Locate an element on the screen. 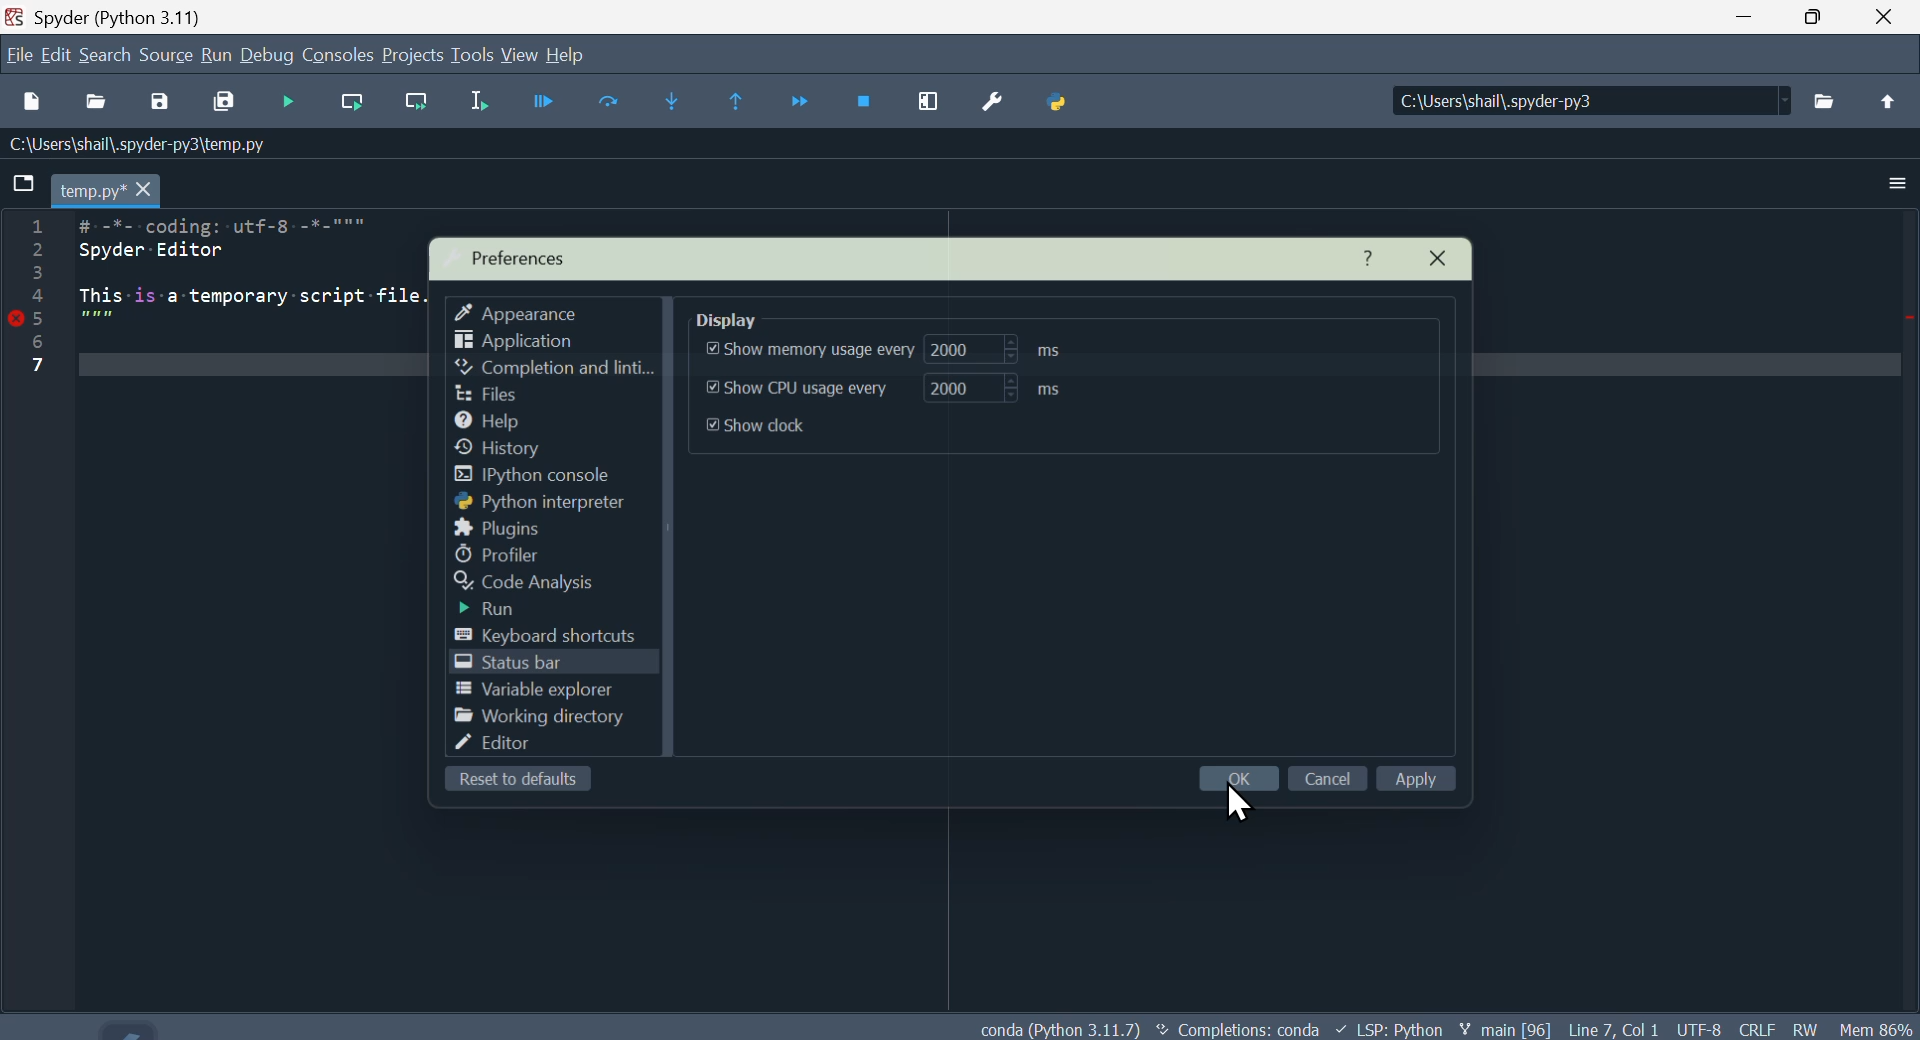 The height and width of the screenshot is (1040, 1920). 1 # -%--coding: utf-8 -*-"""
> Spyder Editor

3

+ This is-a temporary -script-file.
ST

5

7 is located at coordinates (253, 292).